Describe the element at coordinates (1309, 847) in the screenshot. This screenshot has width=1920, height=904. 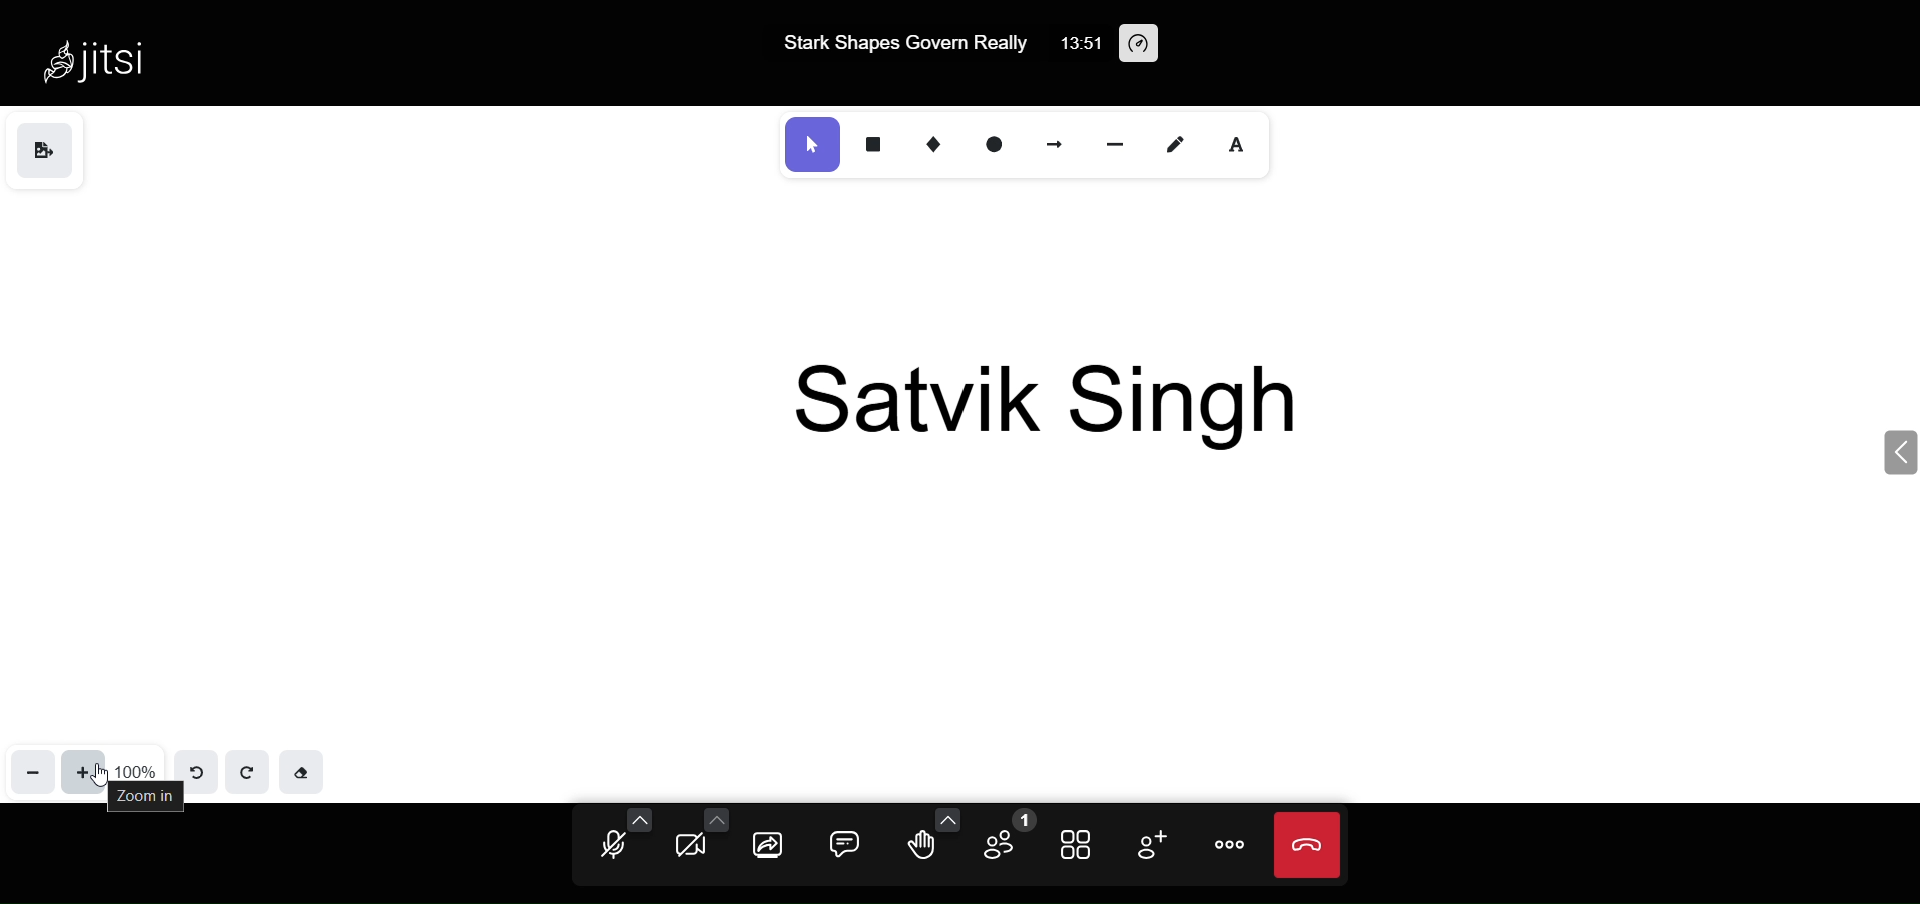
I see `end call` at that location.